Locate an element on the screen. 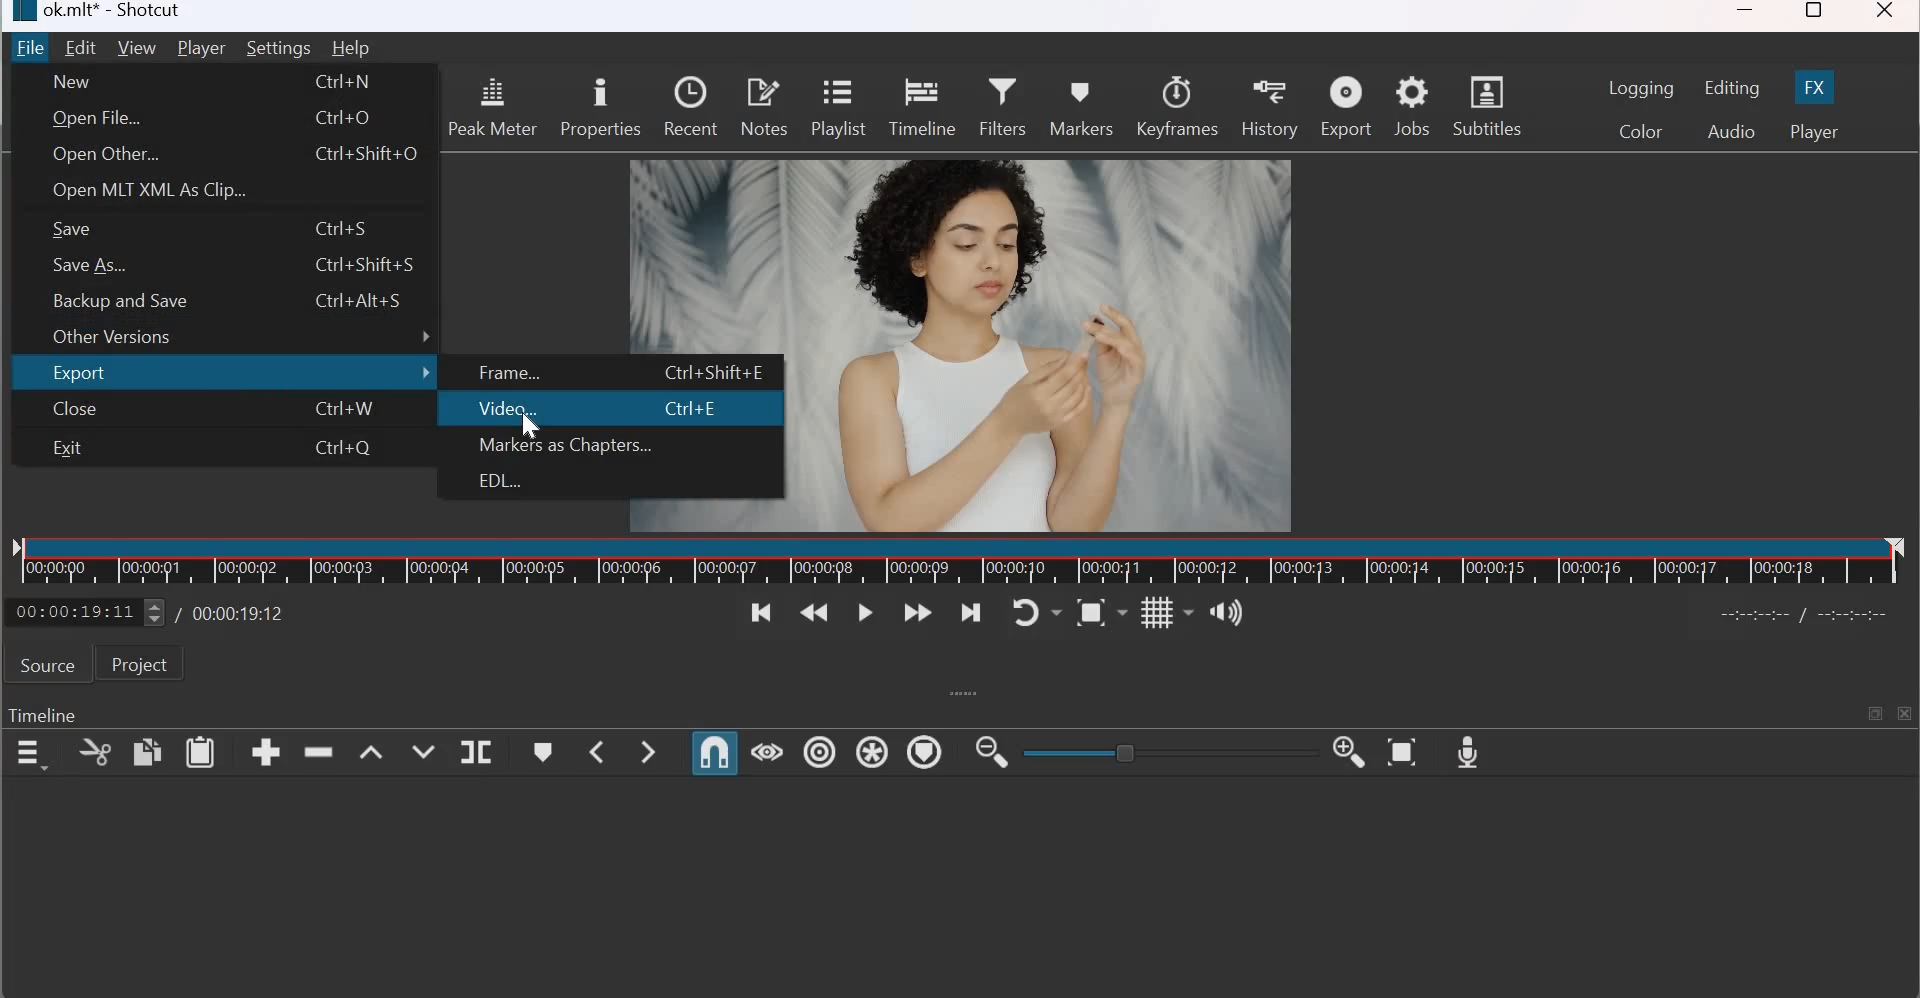 The width and height of the screenshot is (1920, 998). Ctrl+S is located at coordinates (351, 226).